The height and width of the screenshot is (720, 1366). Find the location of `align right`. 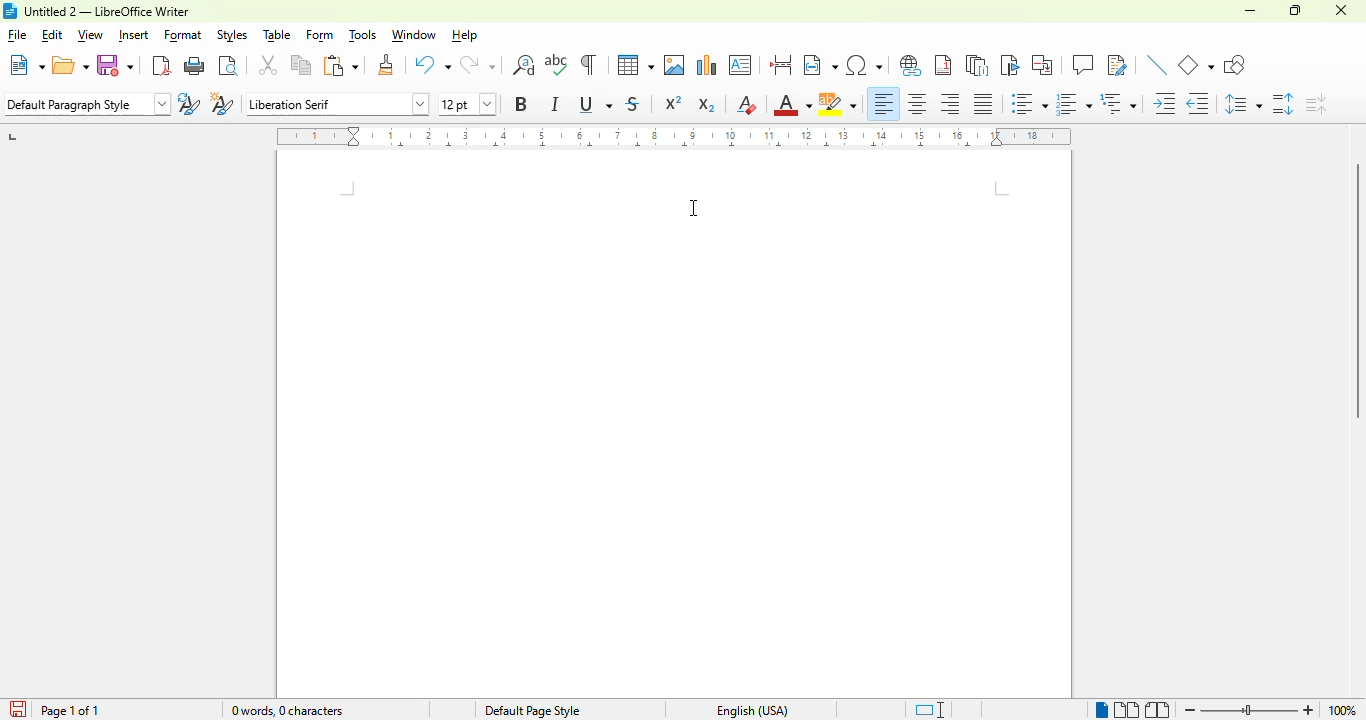

align right is located at coordinates (951, 104).